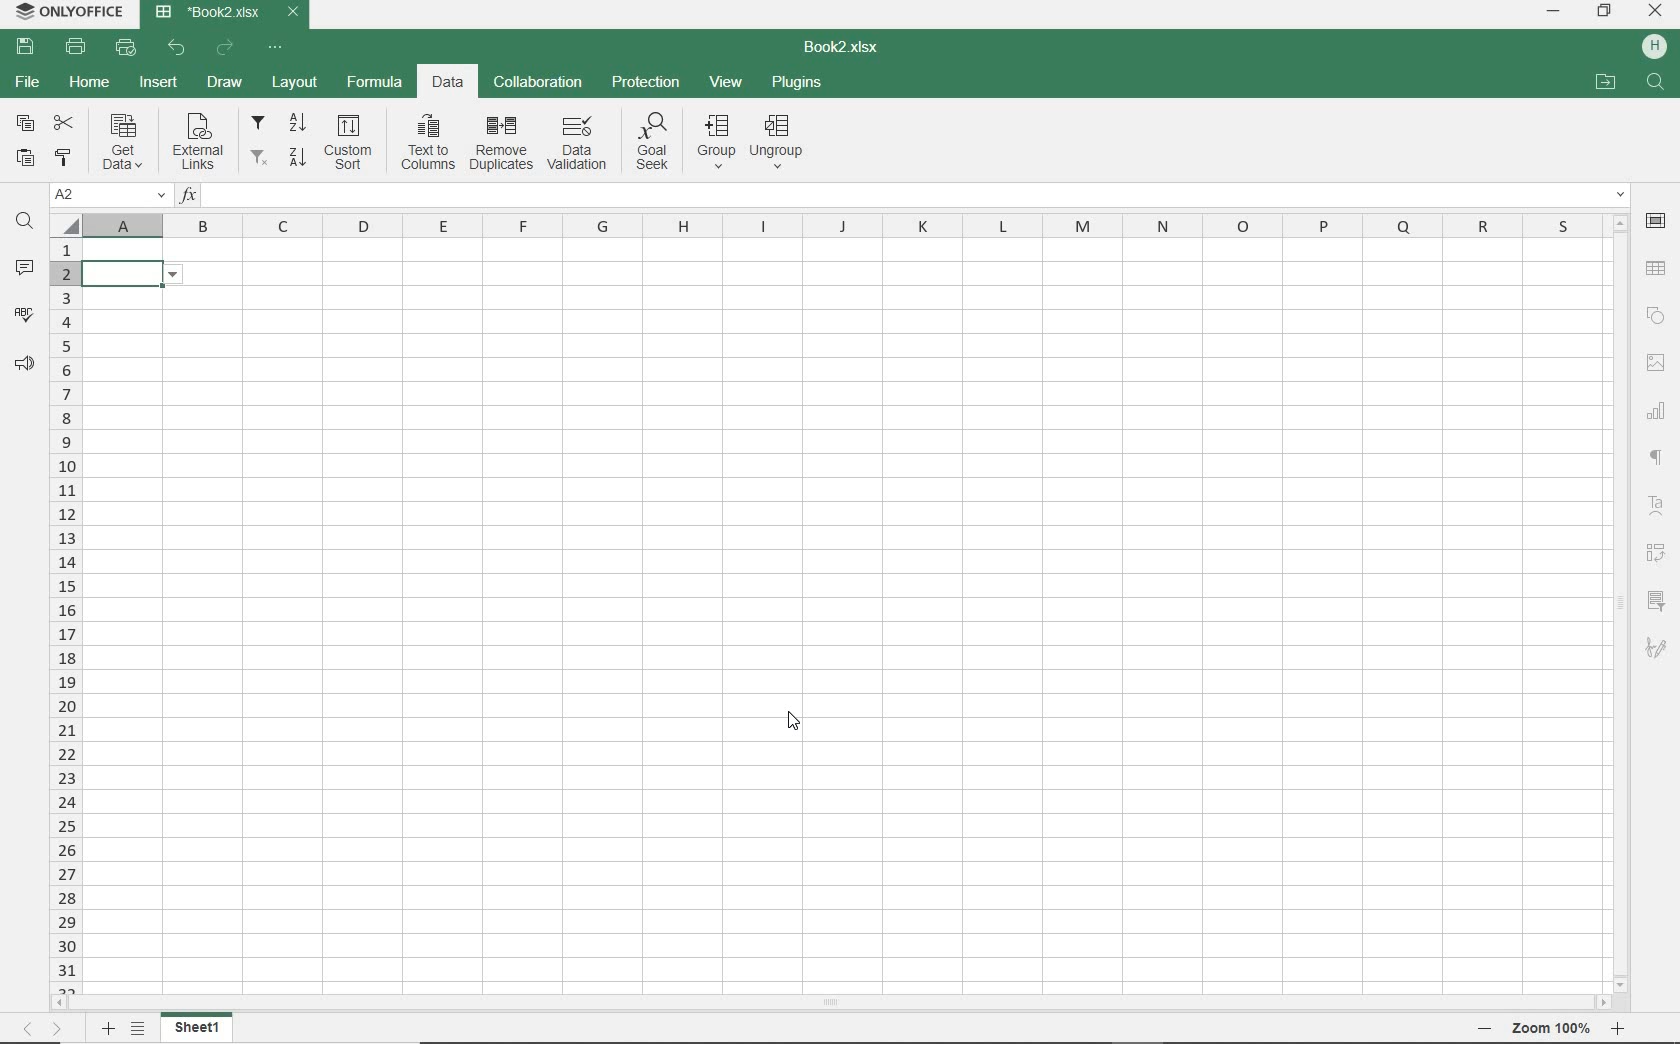 Image resolution: width=1680 pixels, height=1044 pixels. What do you see at coordinates (1657, 268) in the screenshot?
I see `TABLE` at bounding box center [1657, 268].